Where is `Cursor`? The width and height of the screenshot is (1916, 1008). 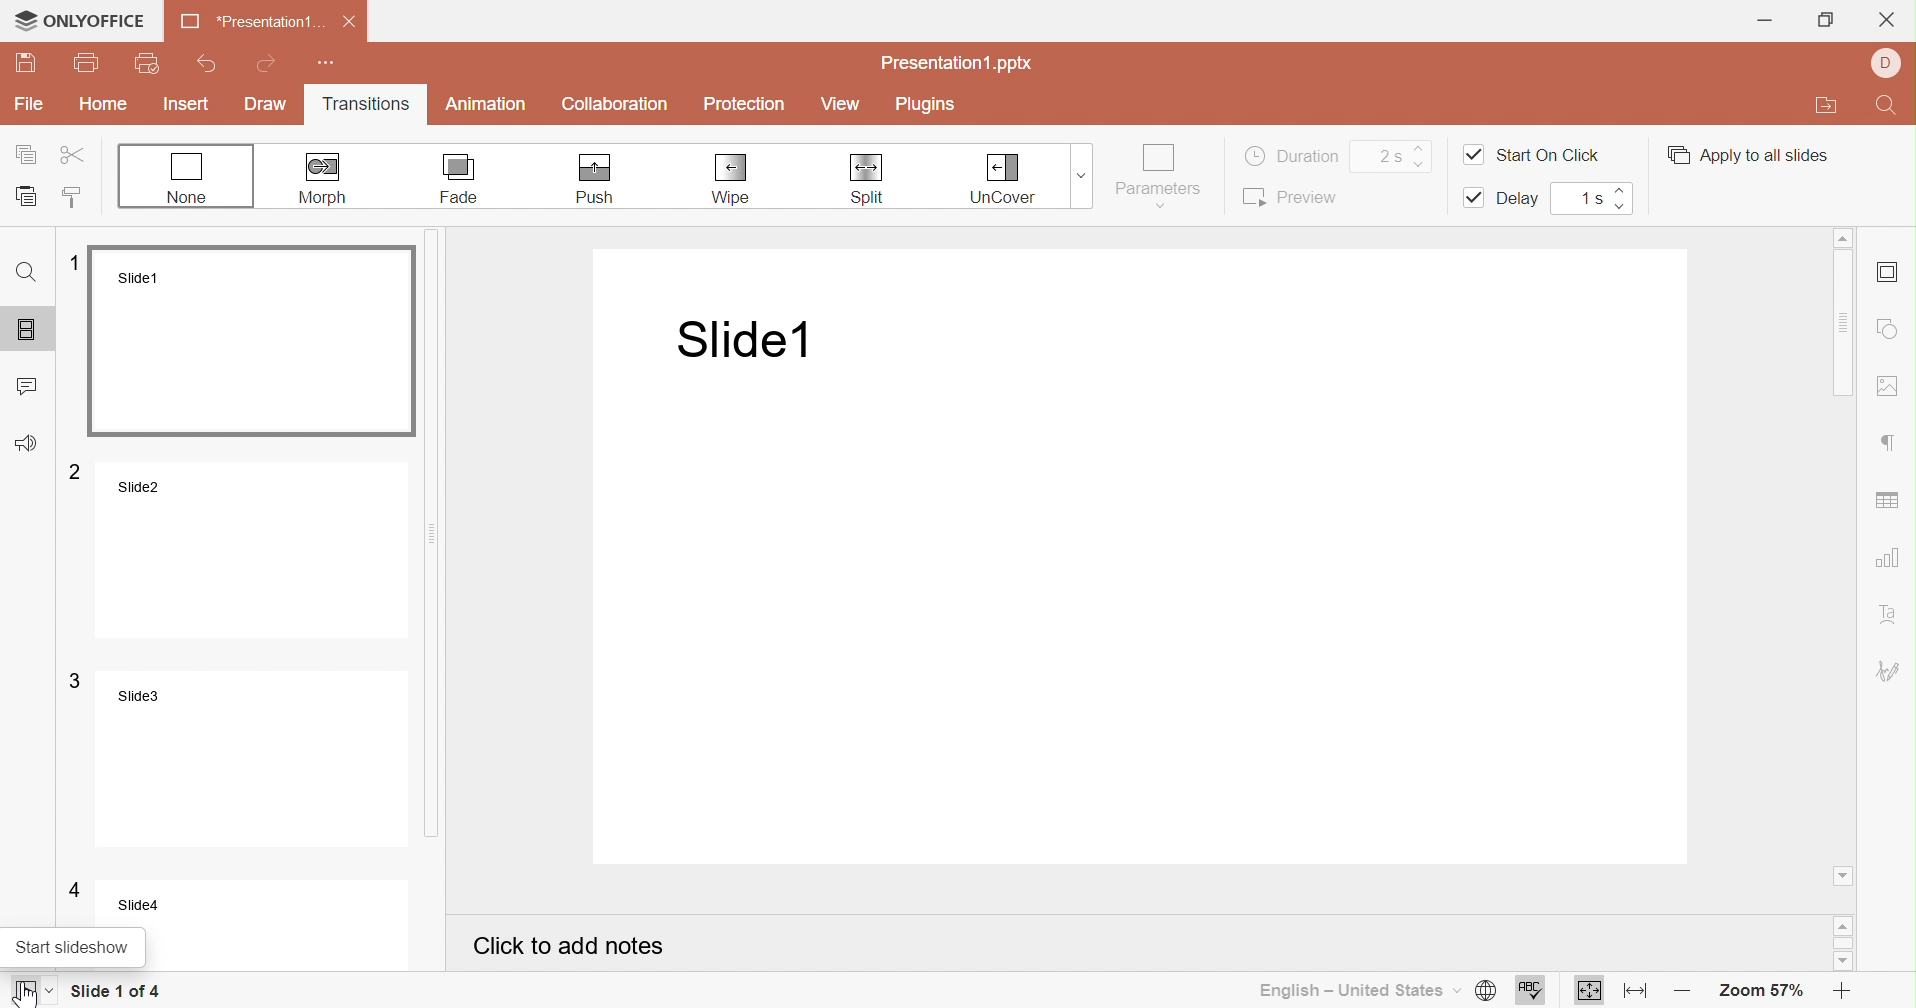 Cursor is located at coordinates (37, 991).